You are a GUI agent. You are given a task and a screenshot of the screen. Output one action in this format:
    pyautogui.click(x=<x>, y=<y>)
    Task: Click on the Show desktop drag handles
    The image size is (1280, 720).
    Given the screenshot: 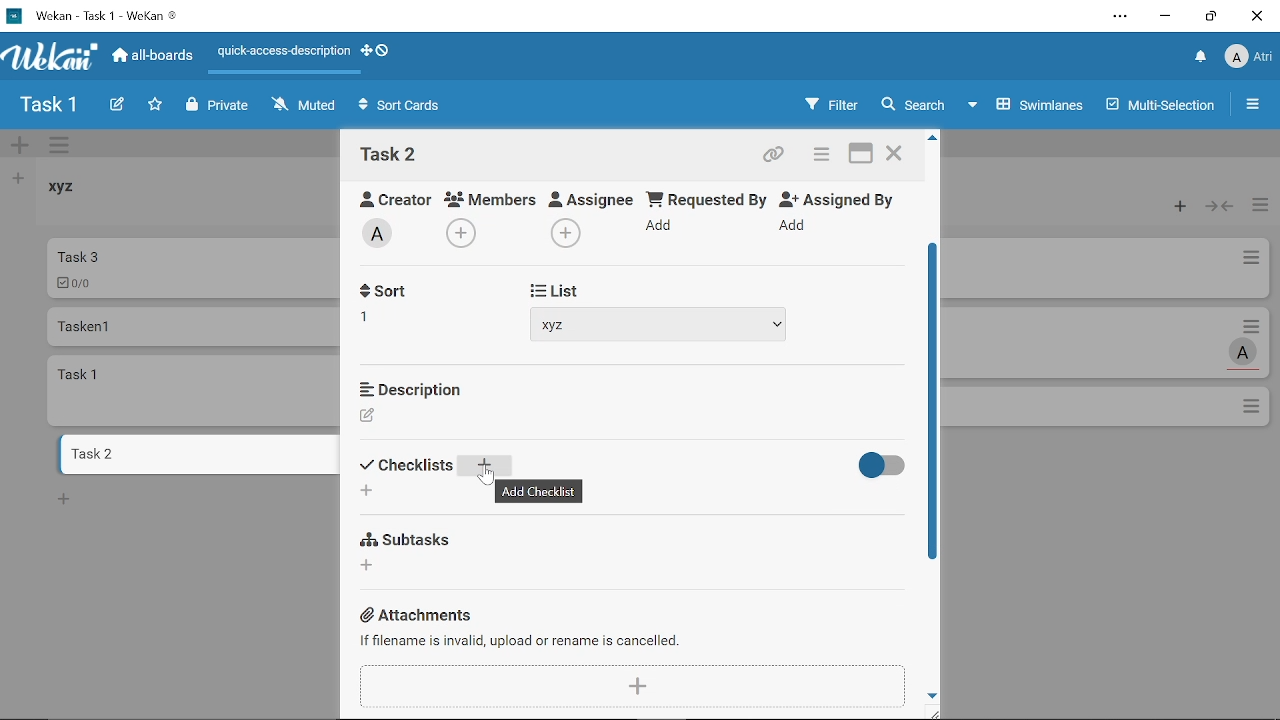 What is the action you would take?
    pyautogui.click(x=365, y=51)
    